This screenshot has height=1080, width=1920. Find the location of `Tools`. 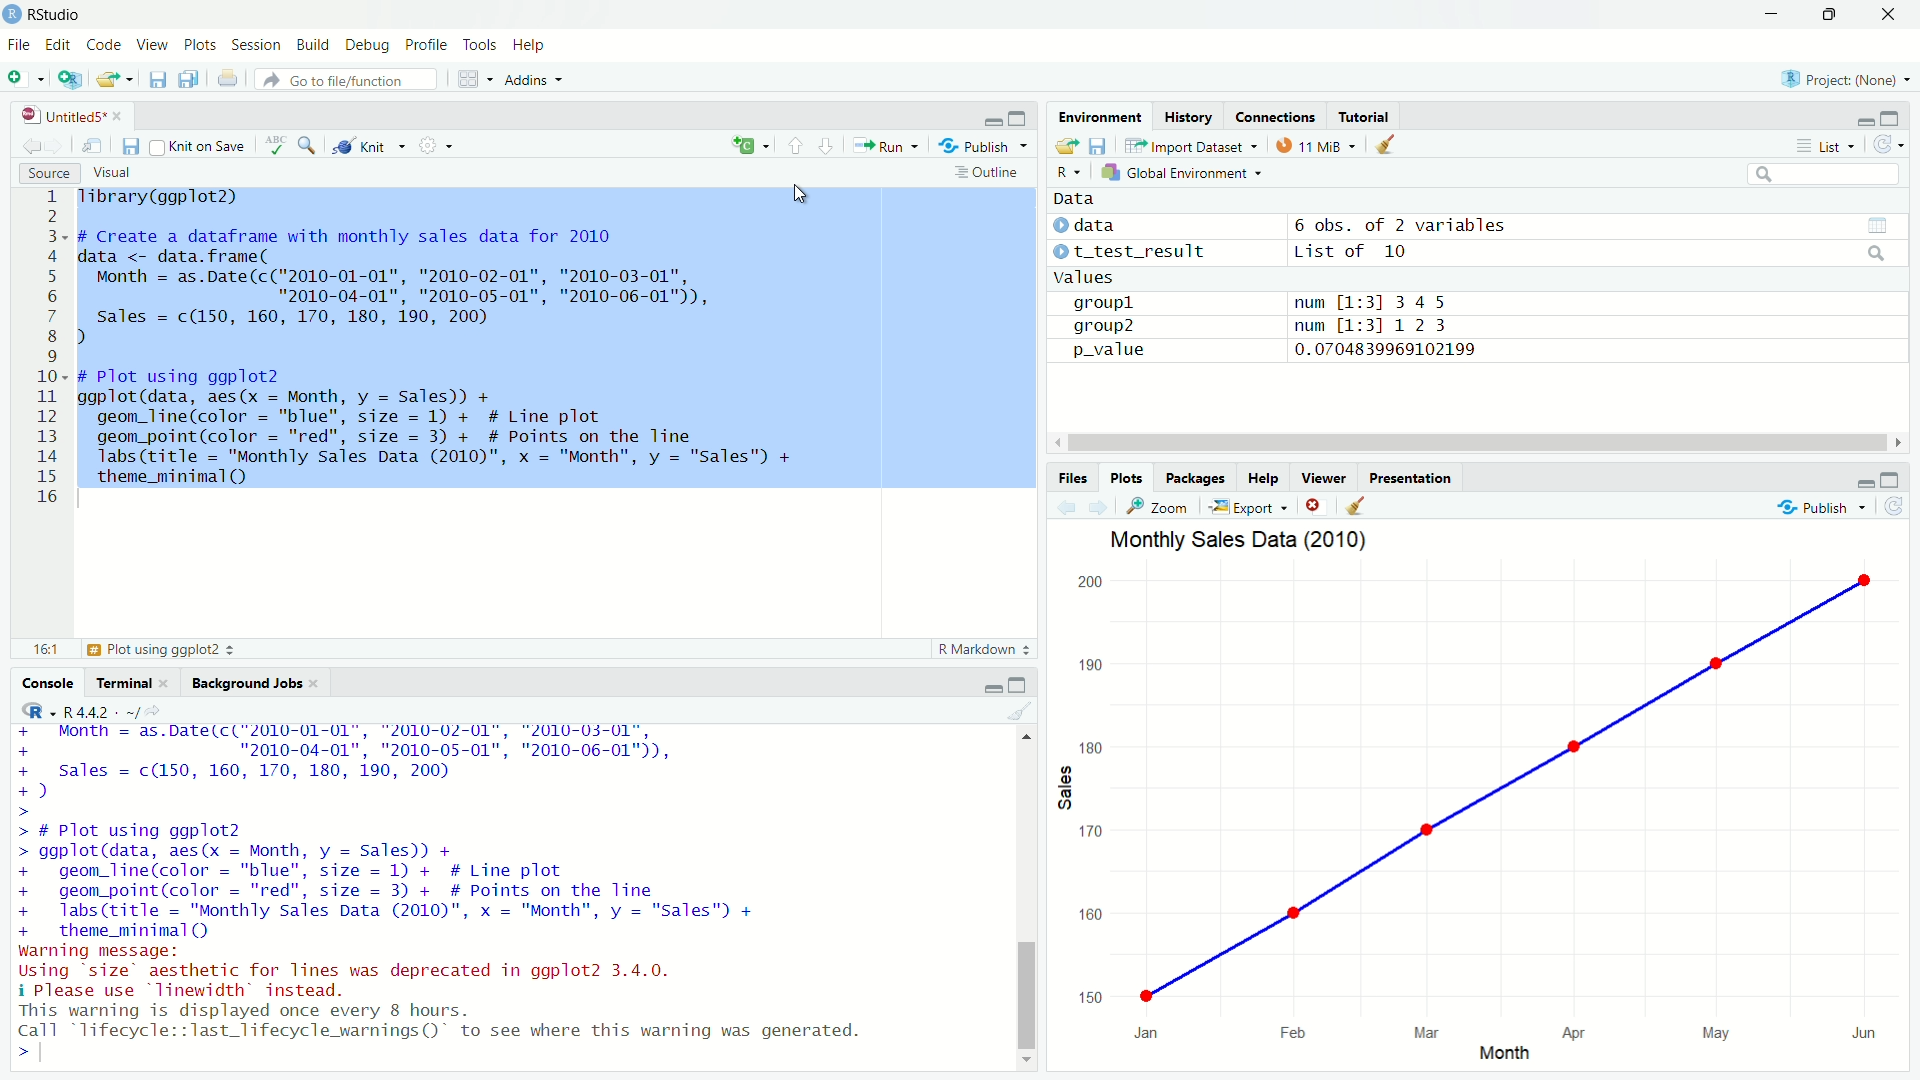

Tools is located at coordinates (480, 41).